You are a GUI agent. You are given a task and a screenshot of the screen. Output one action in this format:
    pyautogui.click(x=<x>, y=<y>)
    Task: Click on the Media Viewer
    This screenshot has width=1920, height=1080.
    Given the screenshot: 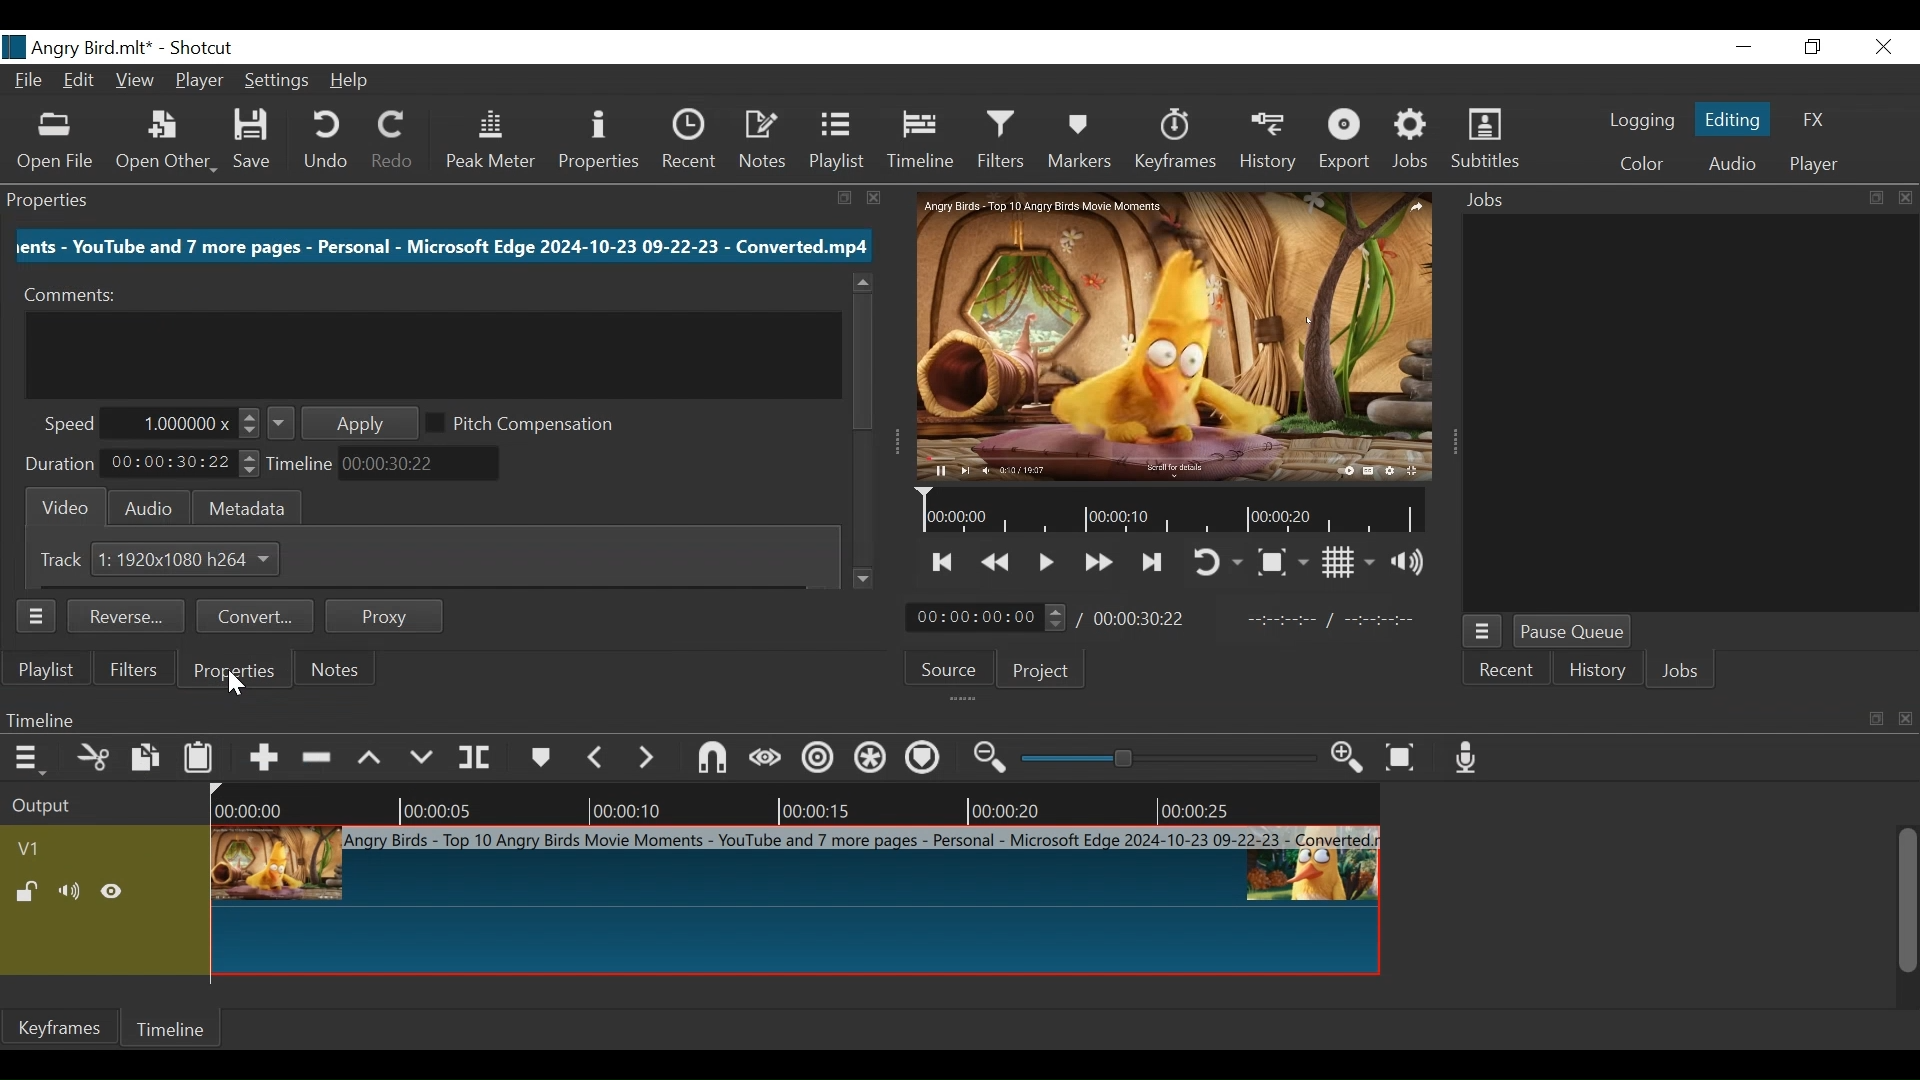 What is the action you would take?
    pyautogui.click(x=1175, y=331)
    